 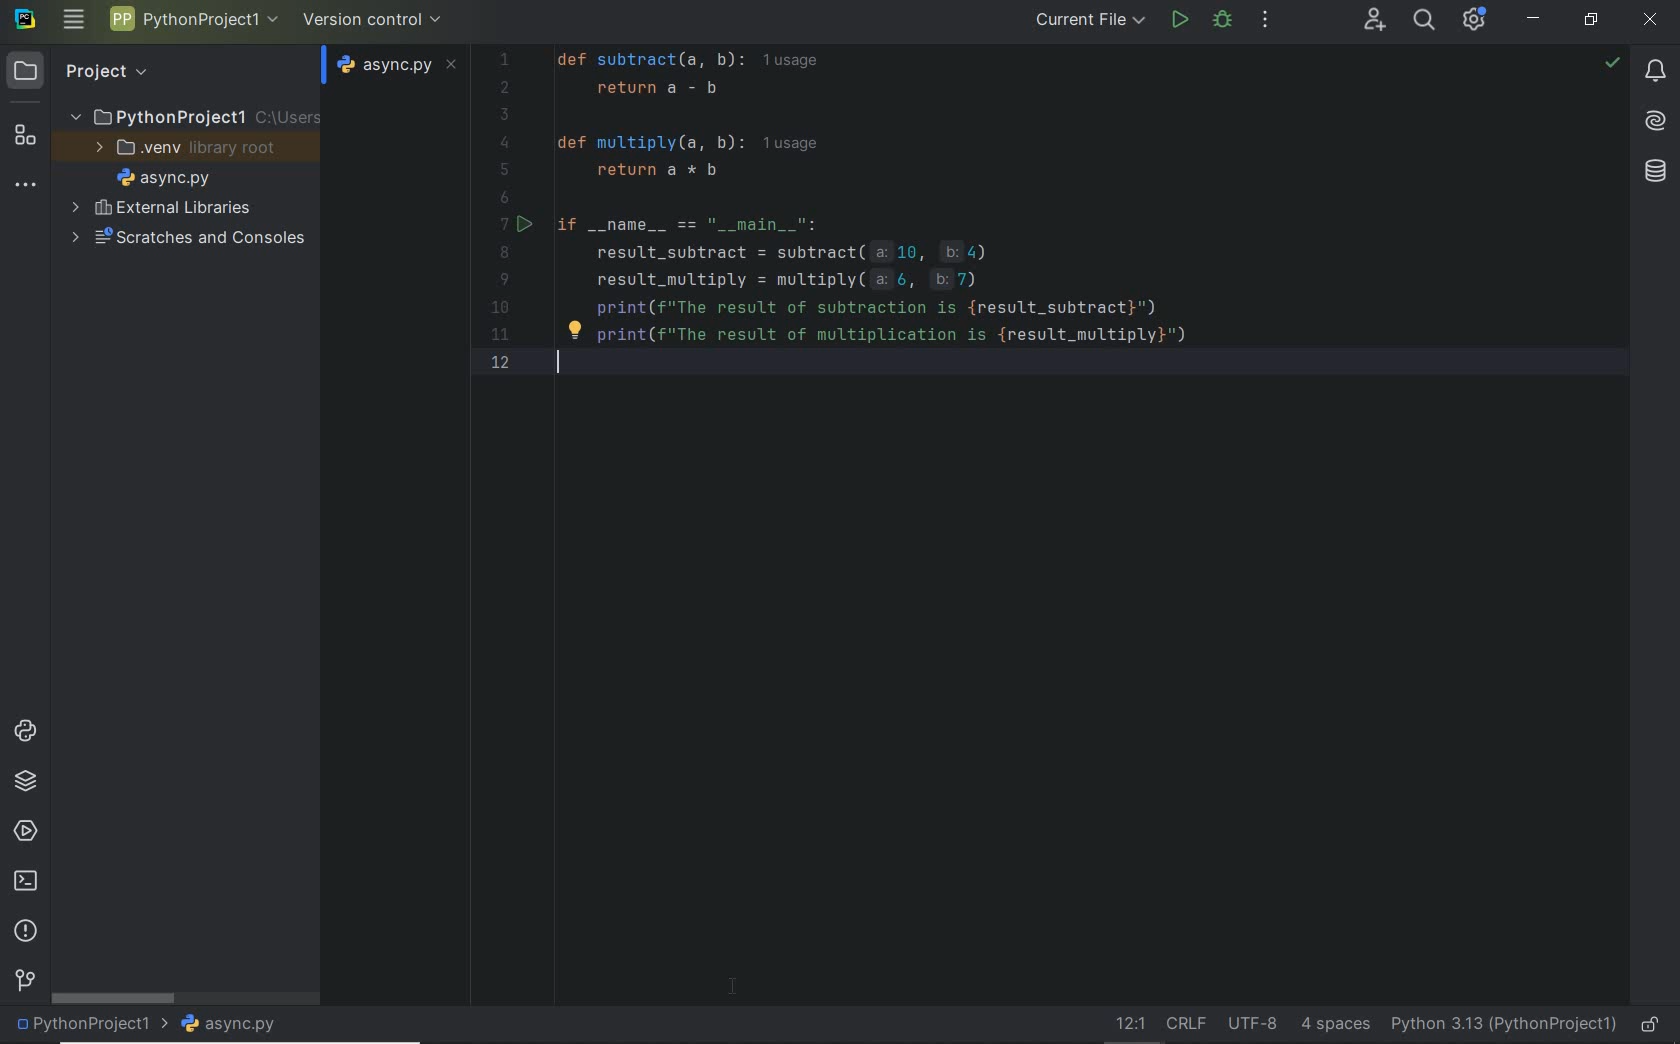 What do you see at coordinates (26, 186) in the screenshot?
I see `more tool windows` at bounding box center [26, 186].